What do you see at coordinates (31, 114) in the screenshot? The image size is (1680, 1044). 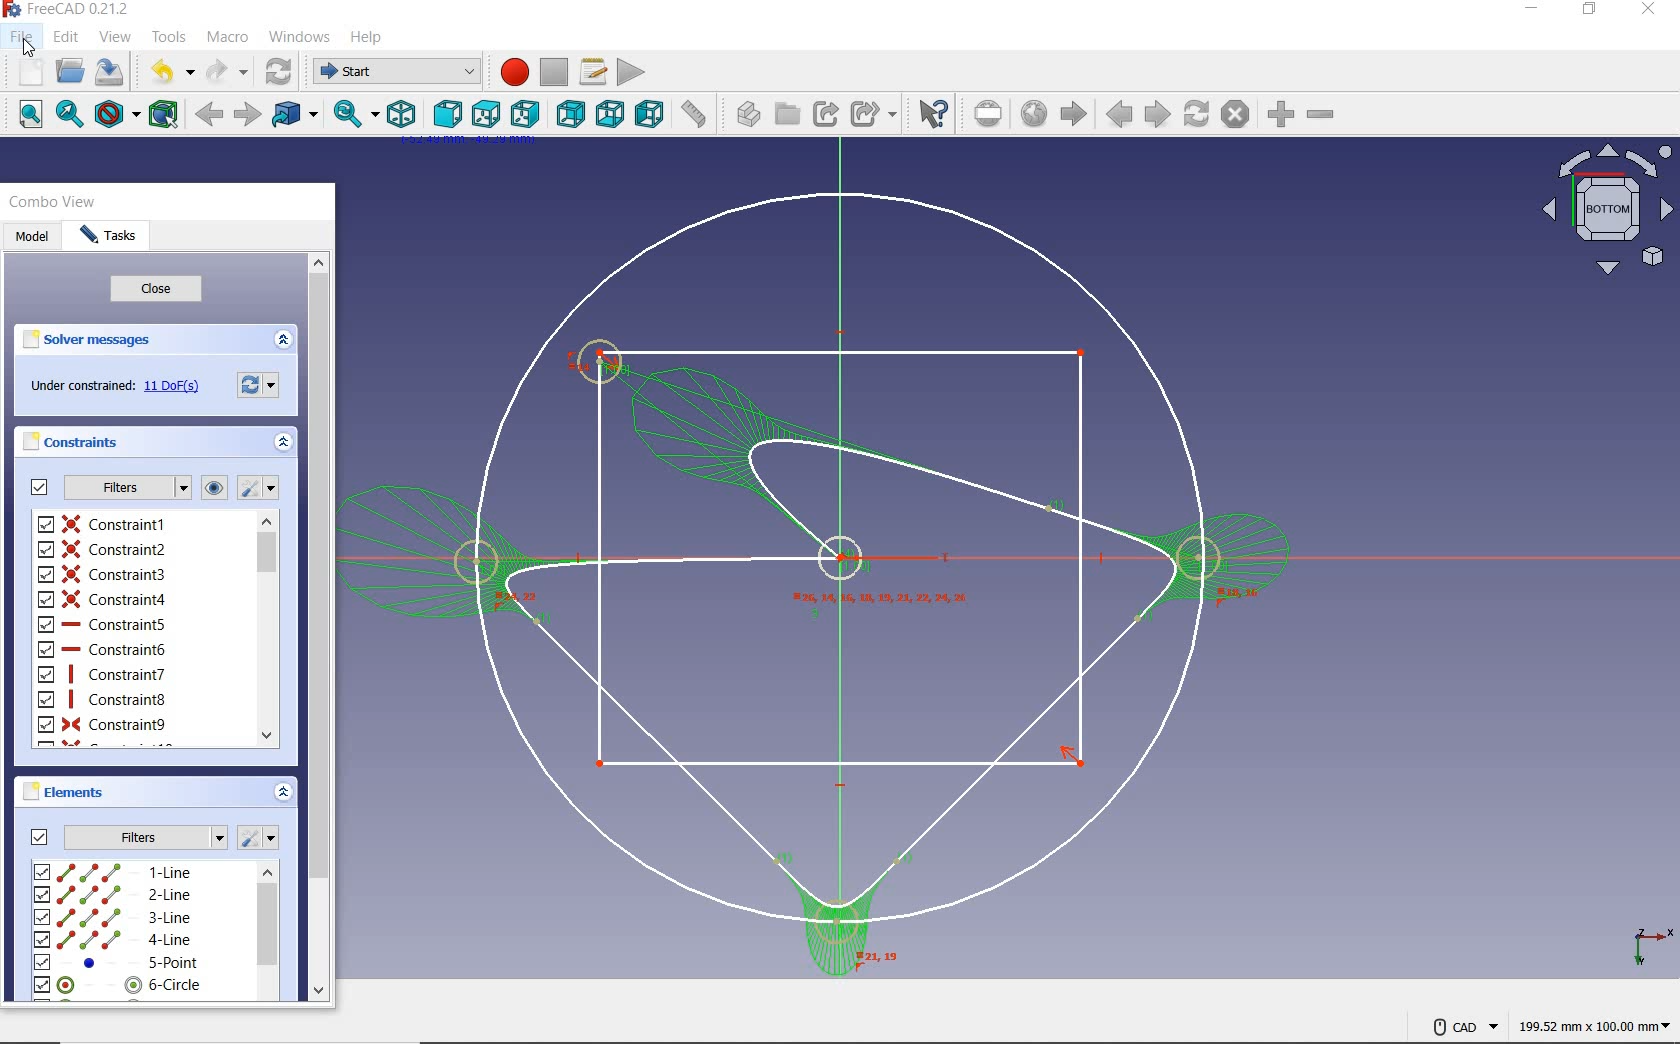 I see `fit all` at bounding box center [31, 114].